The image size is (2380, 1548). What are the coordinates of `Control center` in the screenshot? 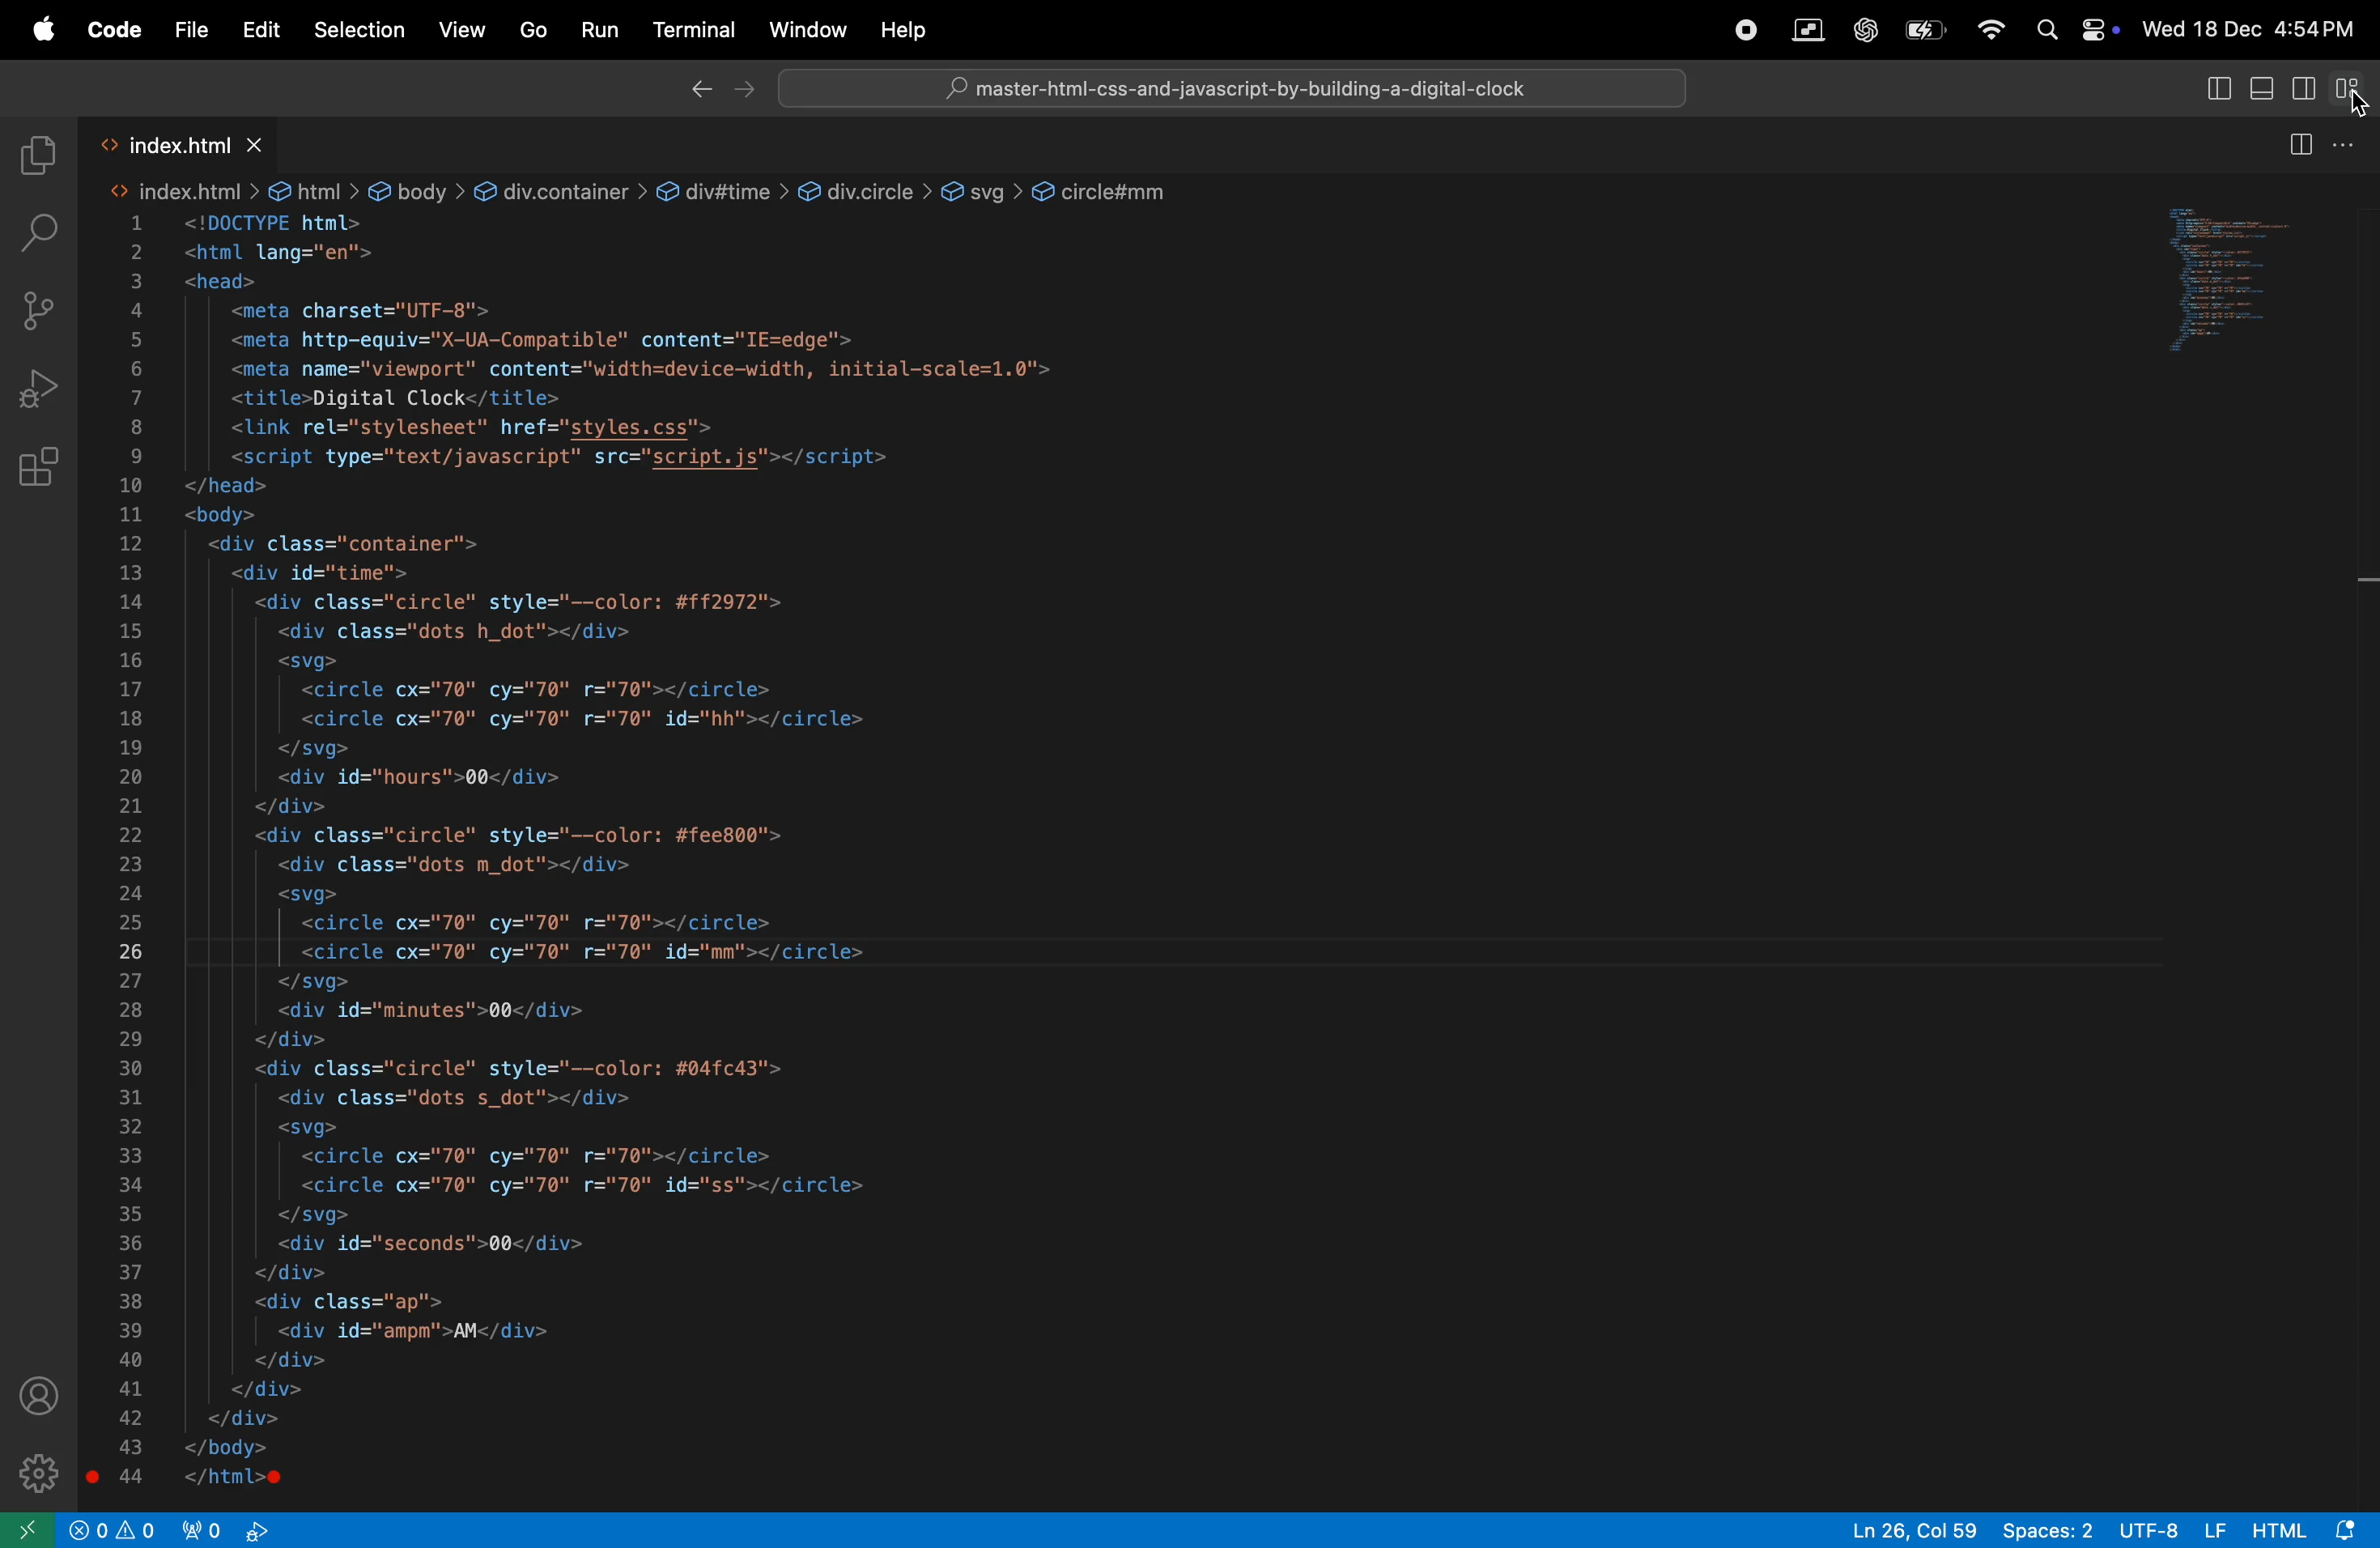 It's located at (2101, 31).